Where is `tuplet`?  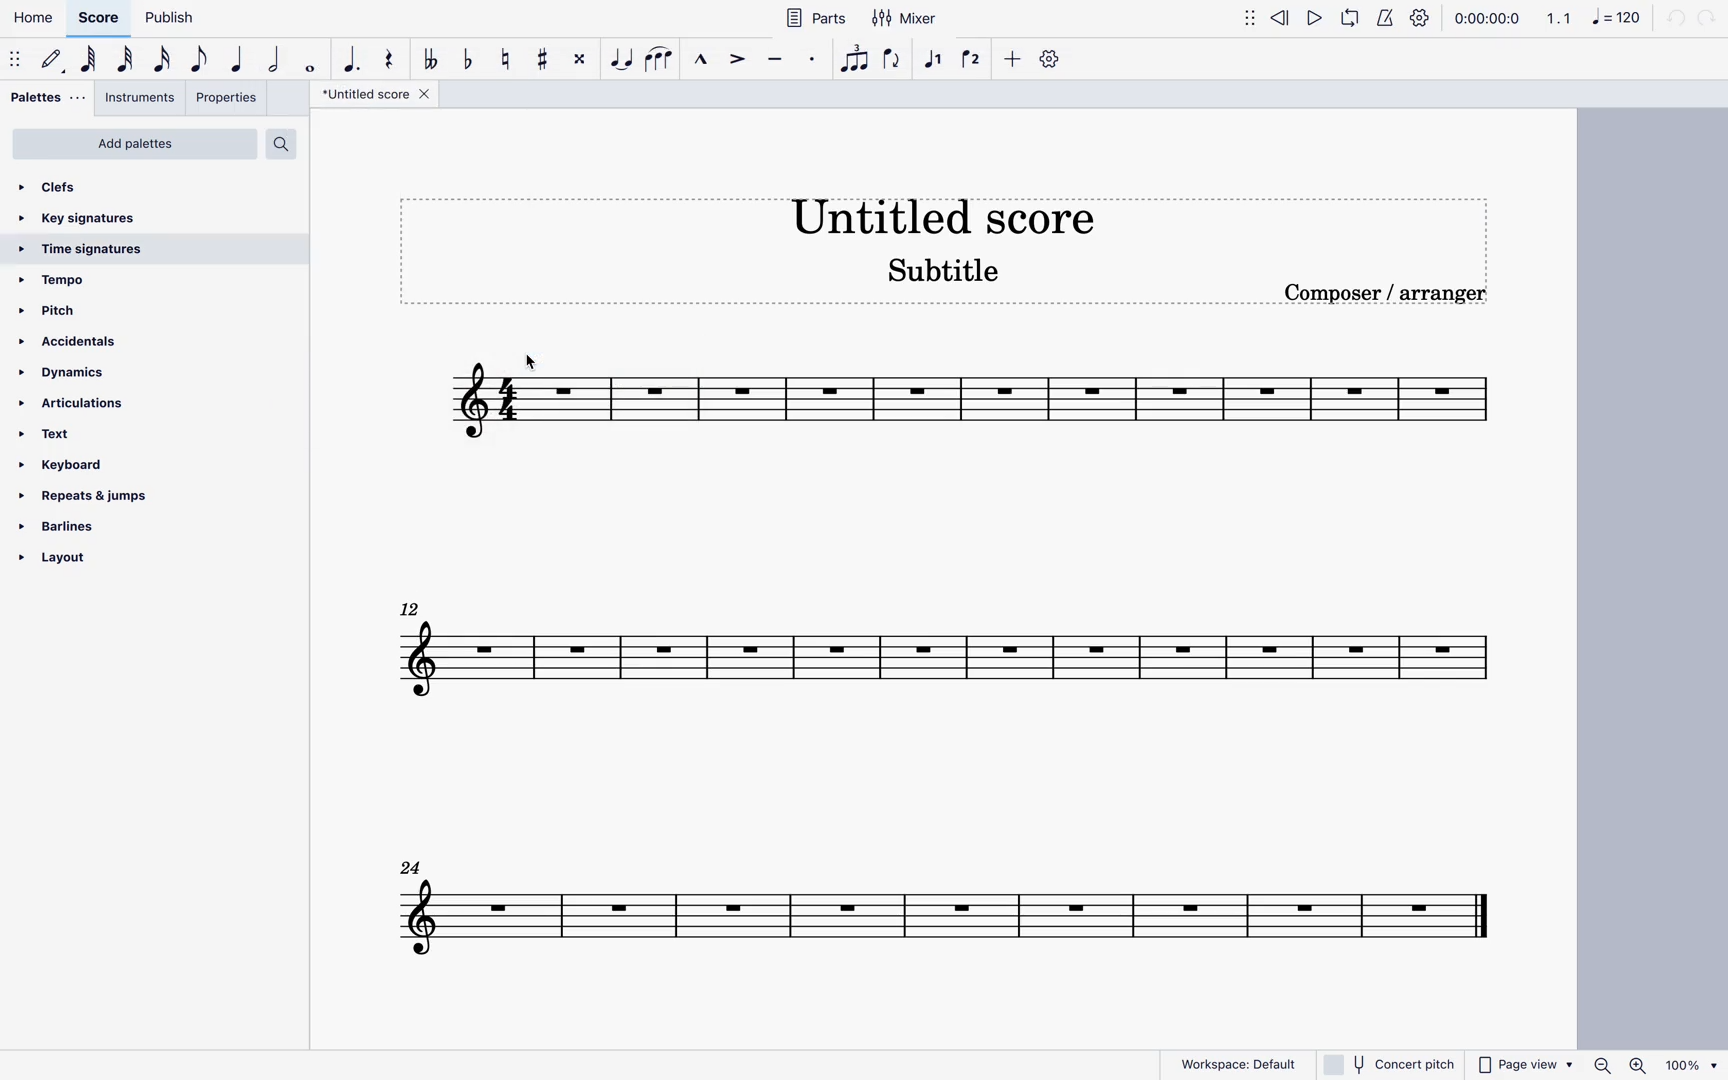 tuplet is located at coordinates (850, 60).